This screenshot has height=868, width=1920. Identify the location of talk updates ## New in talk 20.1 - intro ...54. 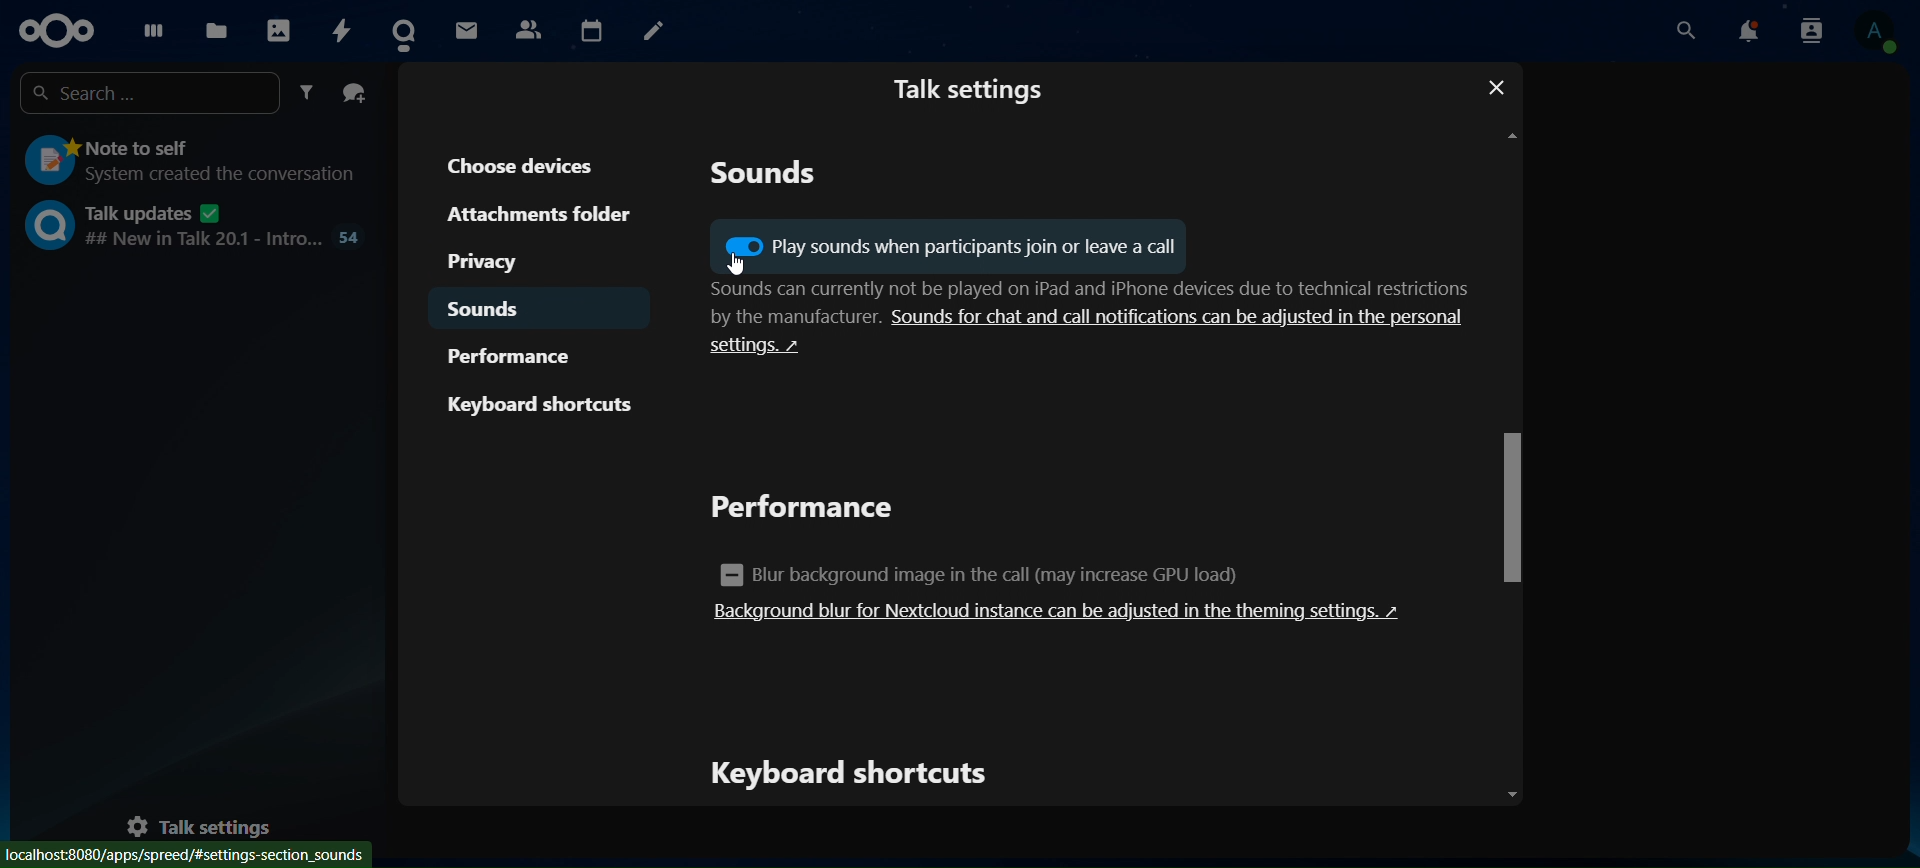
(194, 224).